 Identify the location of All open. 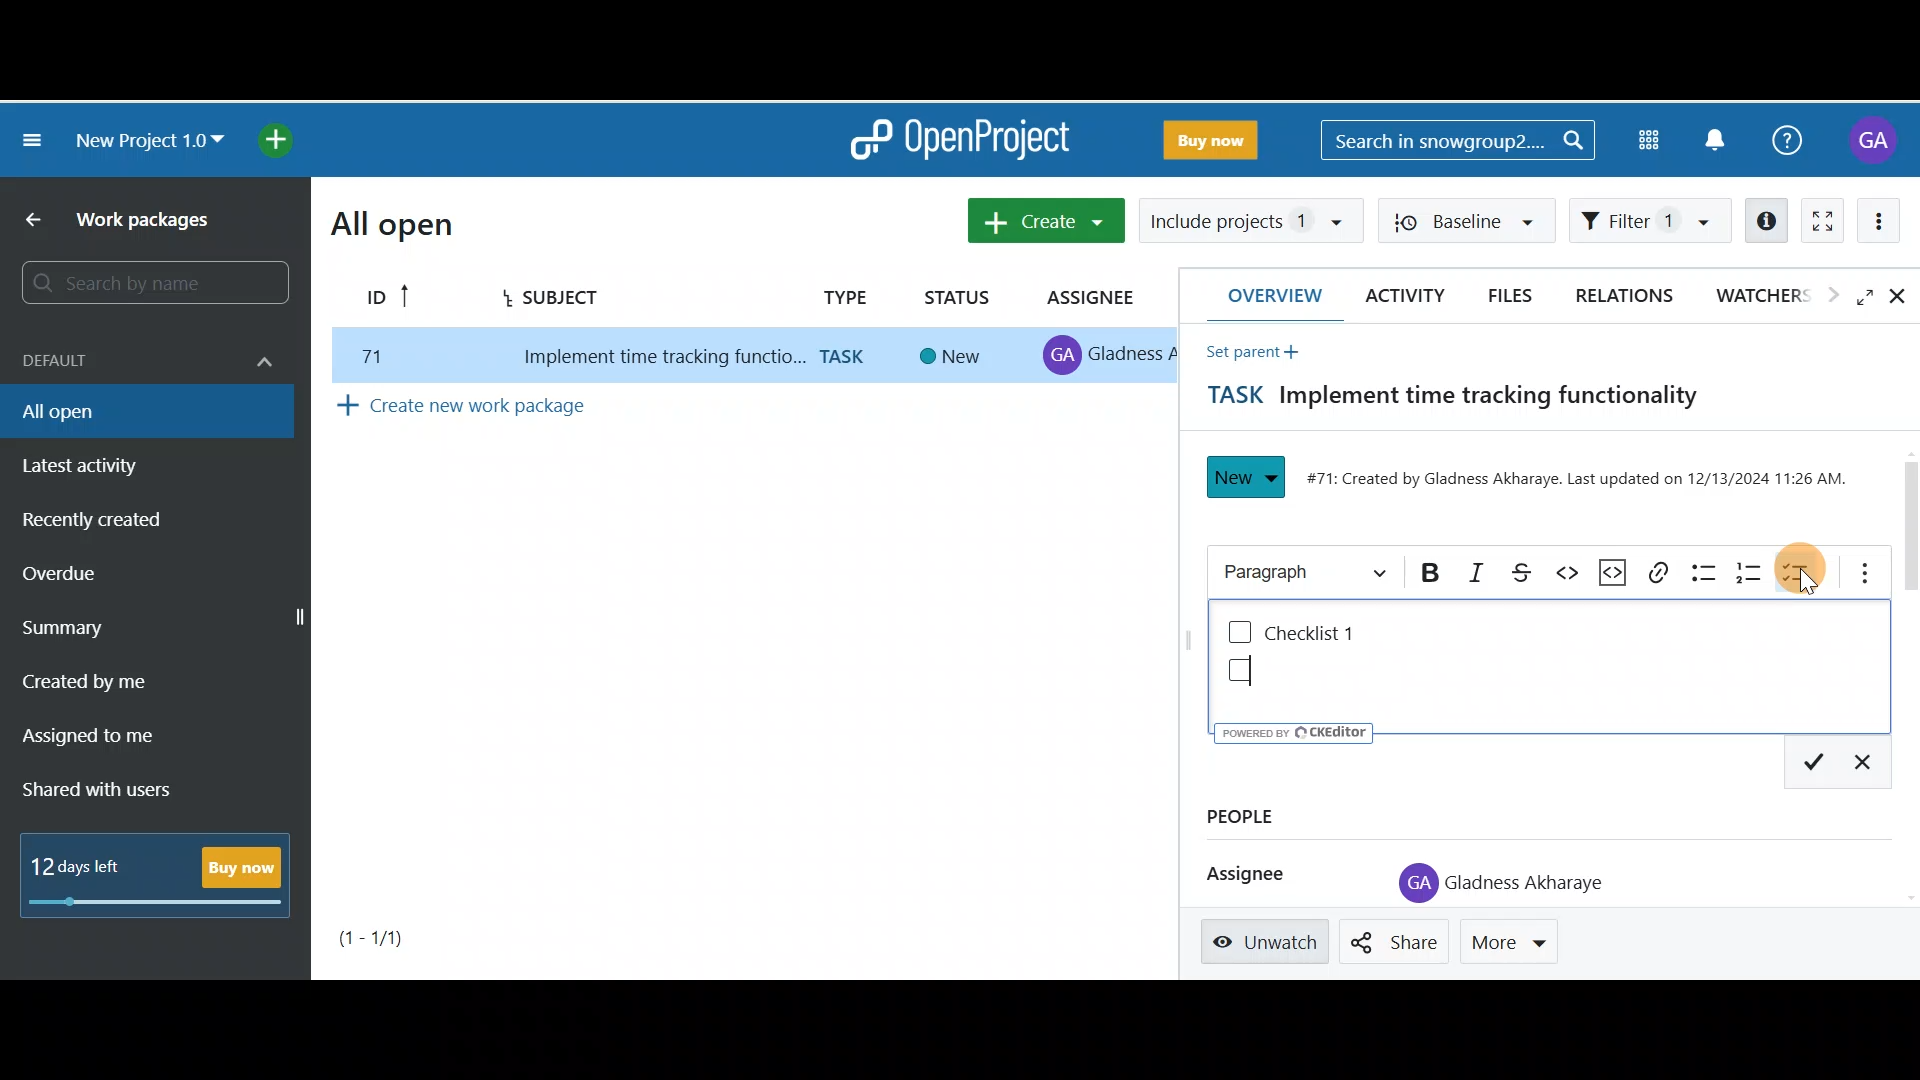
(391, 224).